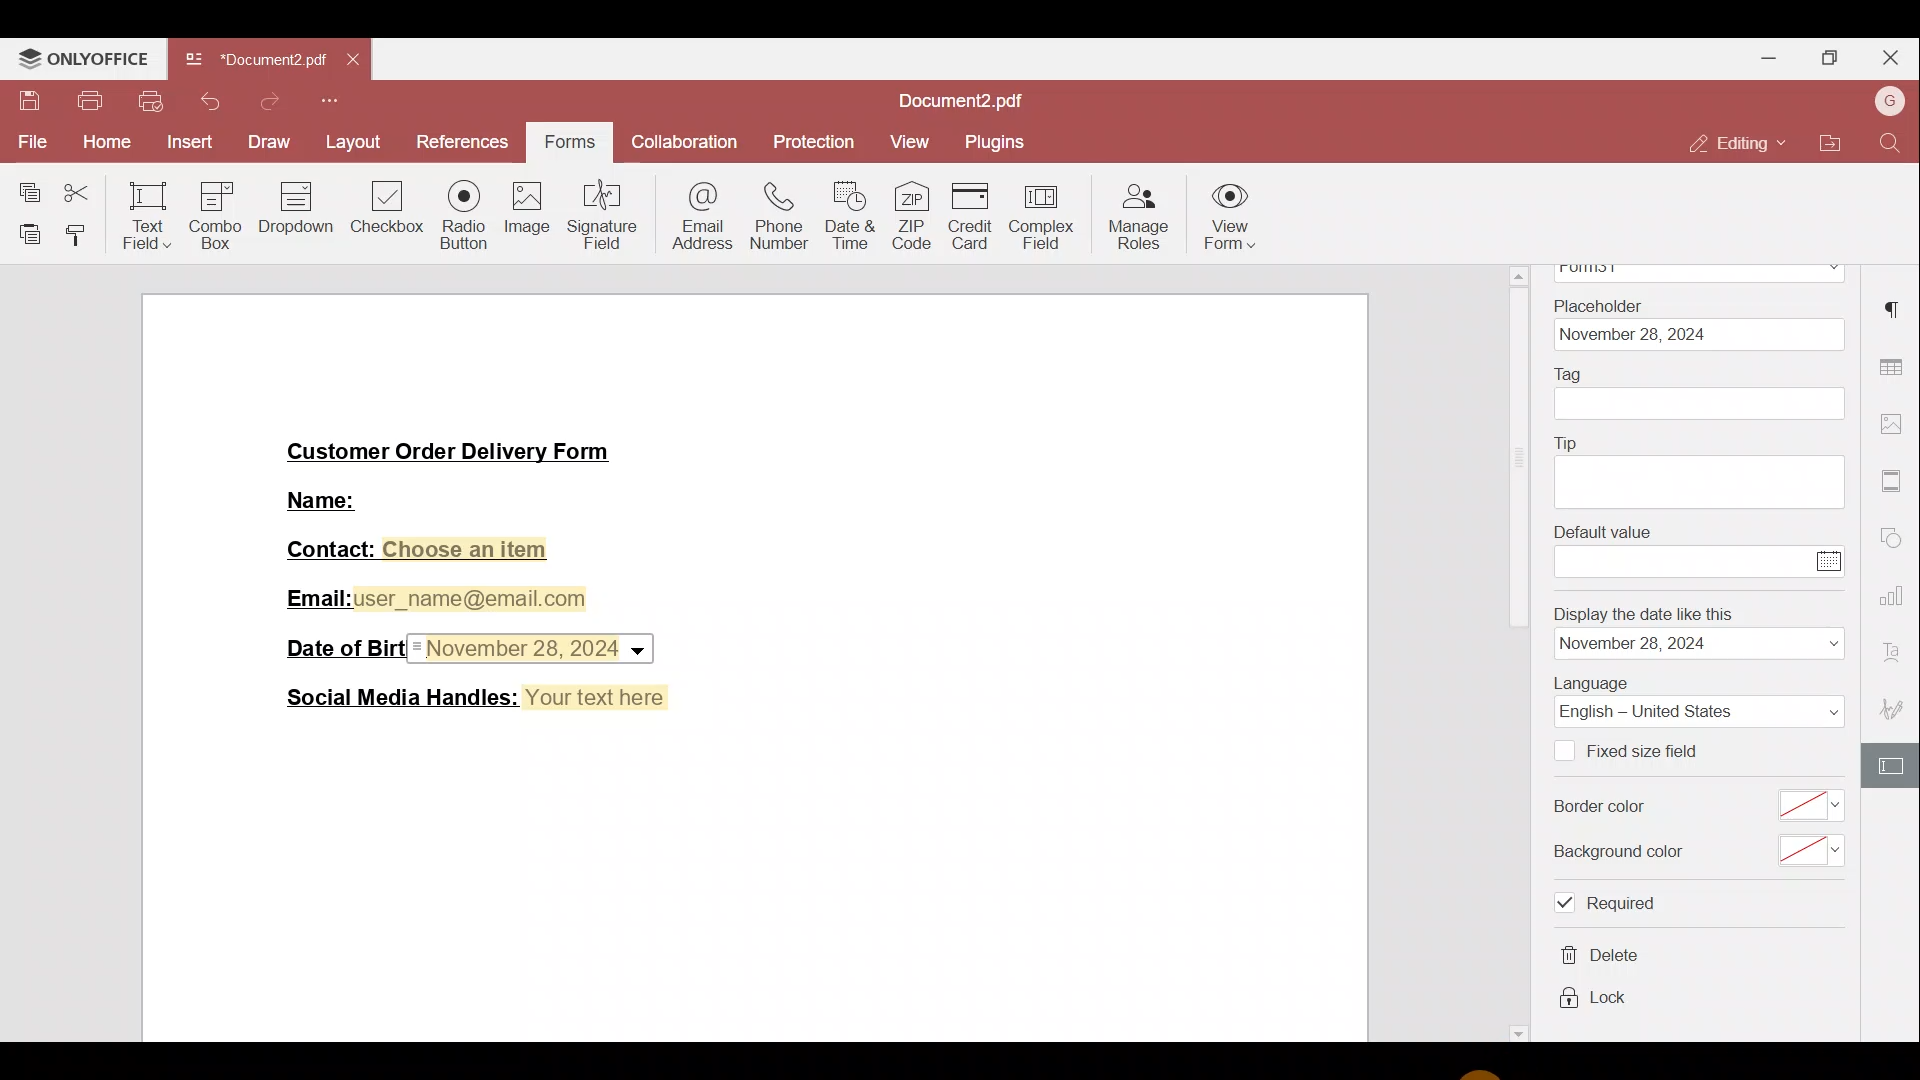 The width and height of the screenshot is (1920, 1080). Describe the element at coordinates (467, 143) in the screenshot. I see `References` at that location.